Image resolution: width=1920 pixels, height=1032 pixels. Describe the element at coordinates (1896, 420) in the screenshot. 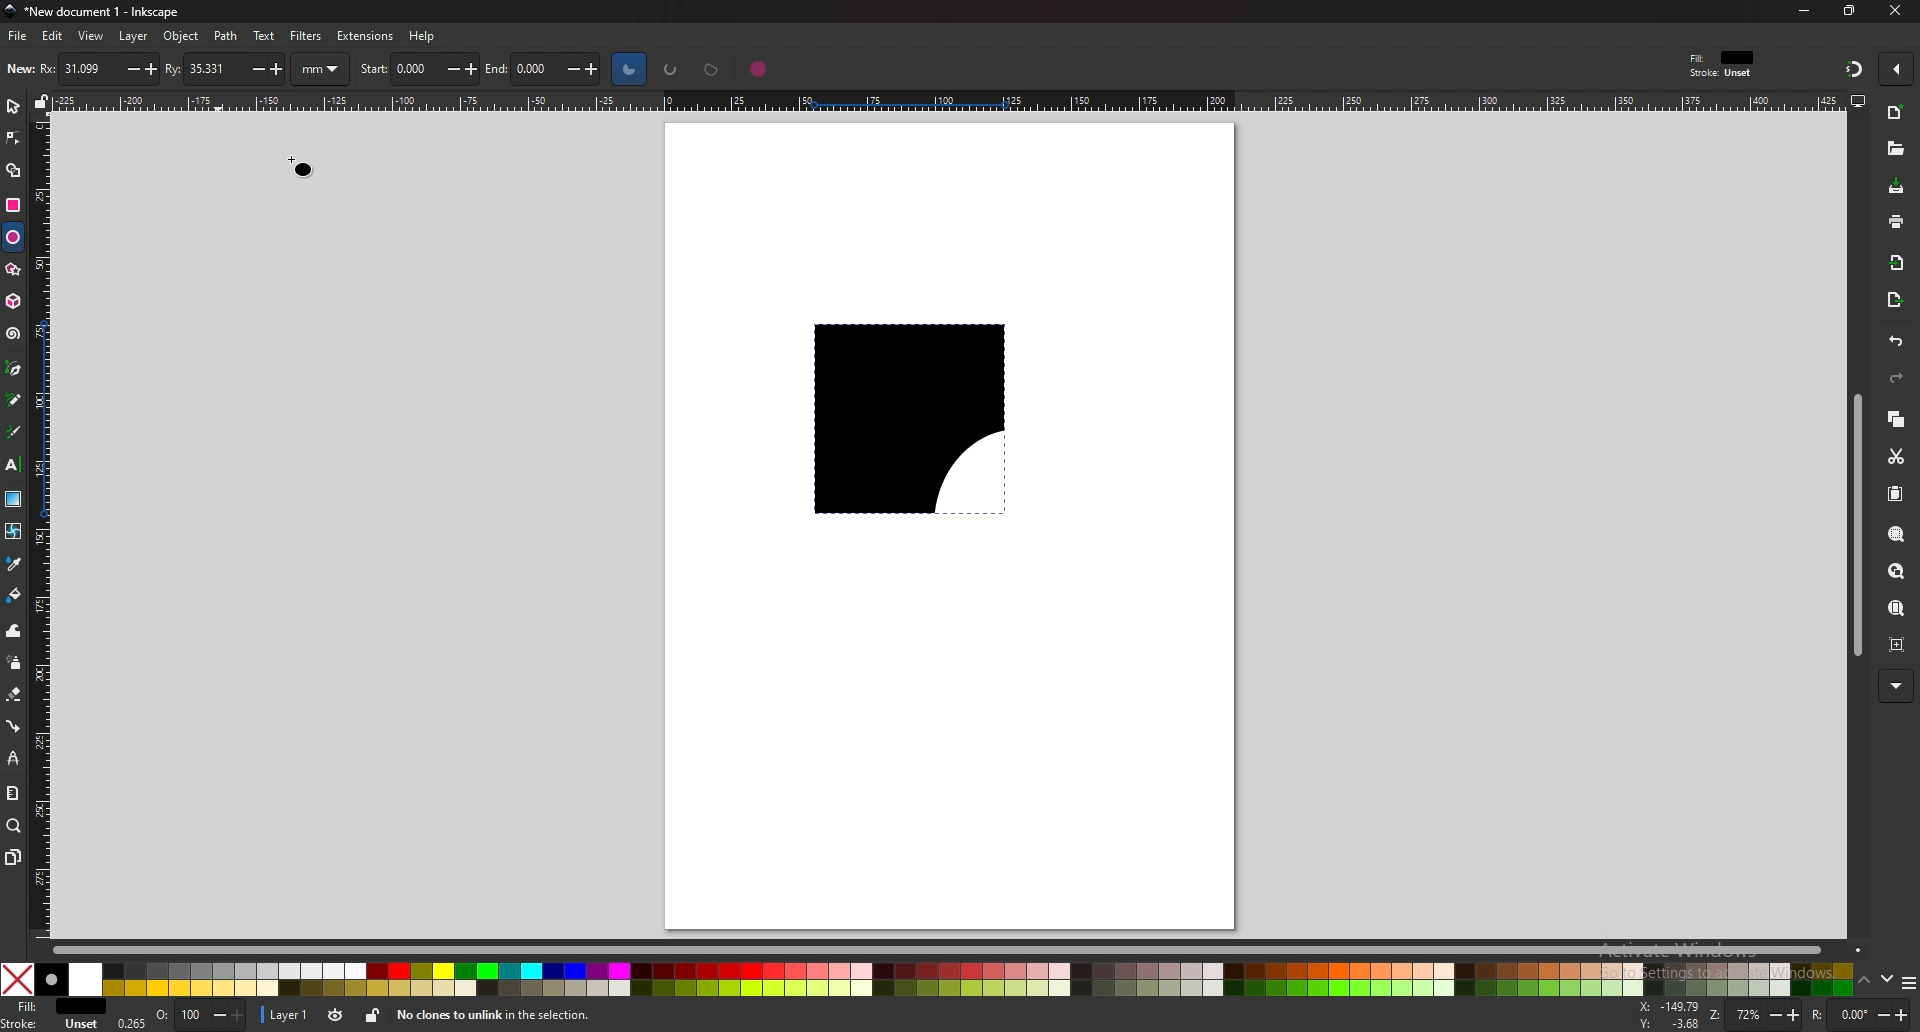

I see `copy` at that location.